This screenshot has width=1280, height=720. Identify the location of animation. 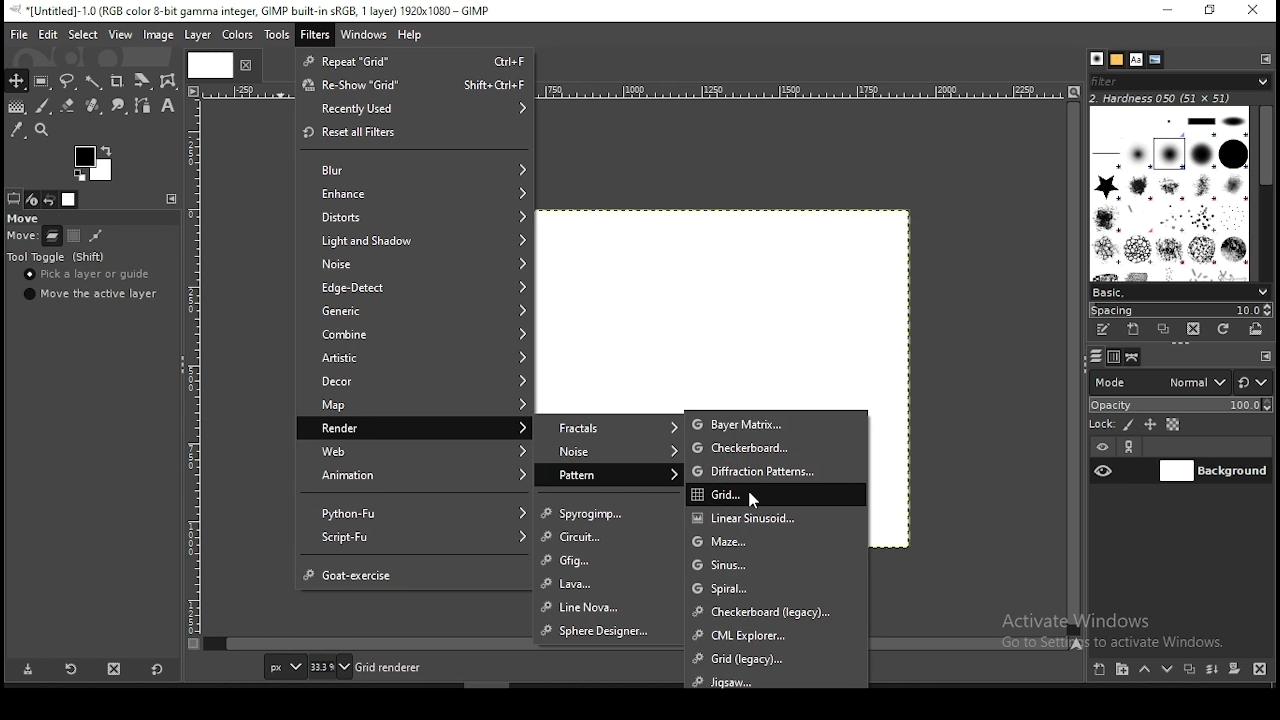
(412, 476).